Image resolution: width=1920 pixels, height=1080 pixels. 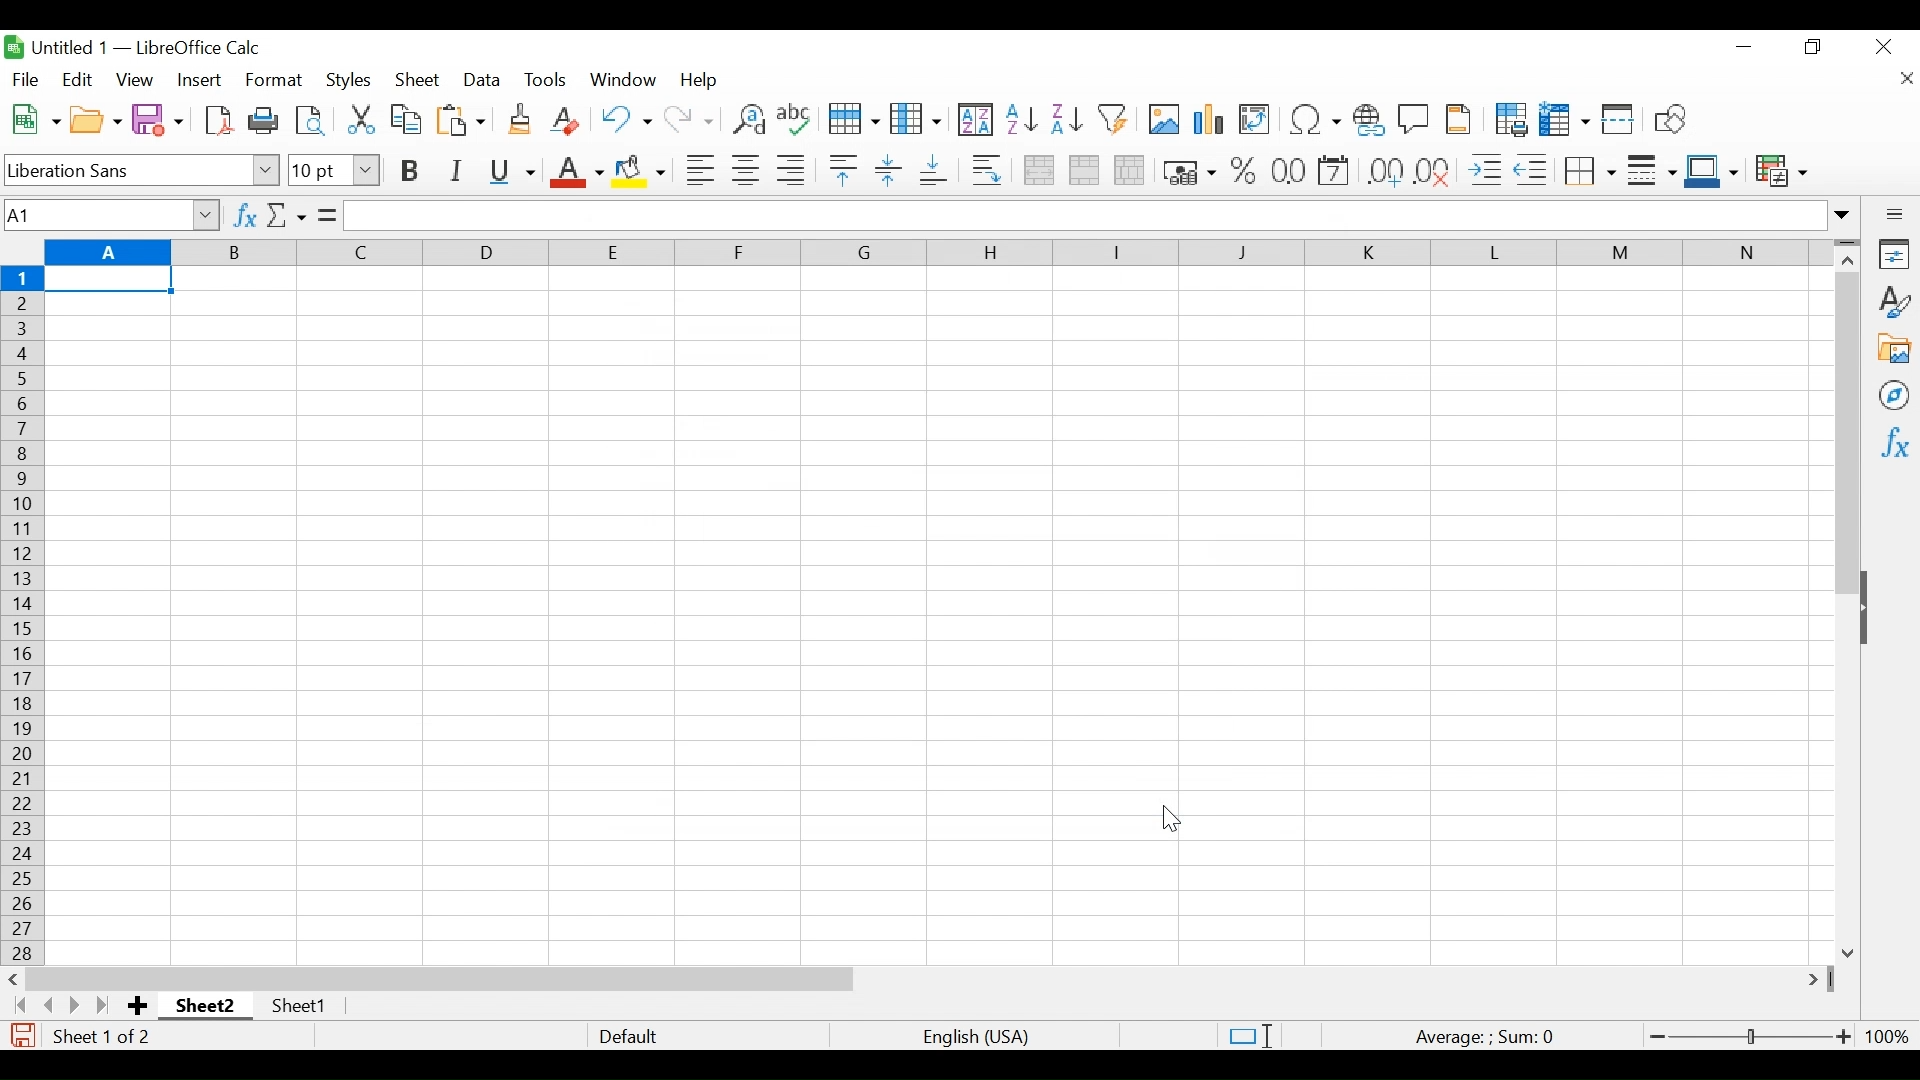 What do you see at coordinates (1564, 119) in the screenshot?
I see `Freeze Rows and Columns` at bounding box center [1564, 119].